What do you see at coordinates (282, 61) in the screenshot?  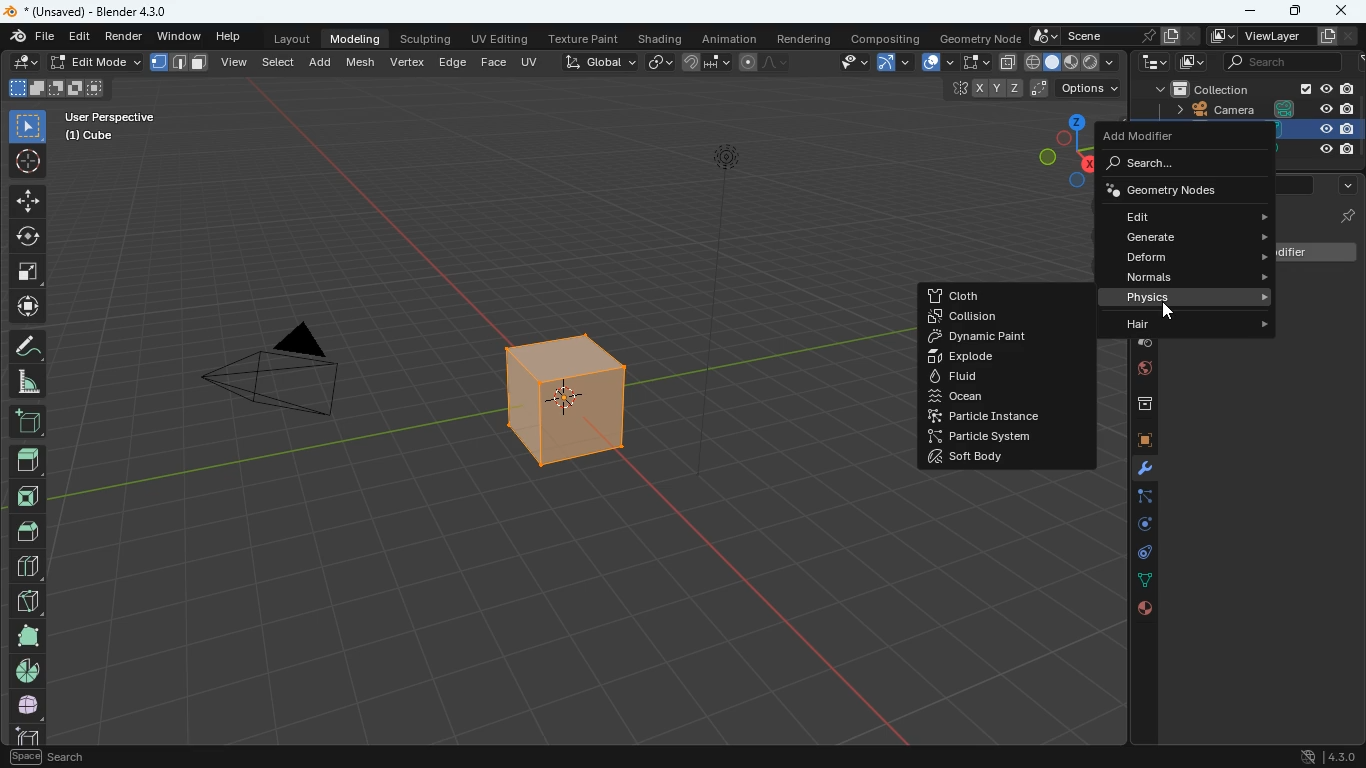 I see `select` at bounding box center [282, 61].